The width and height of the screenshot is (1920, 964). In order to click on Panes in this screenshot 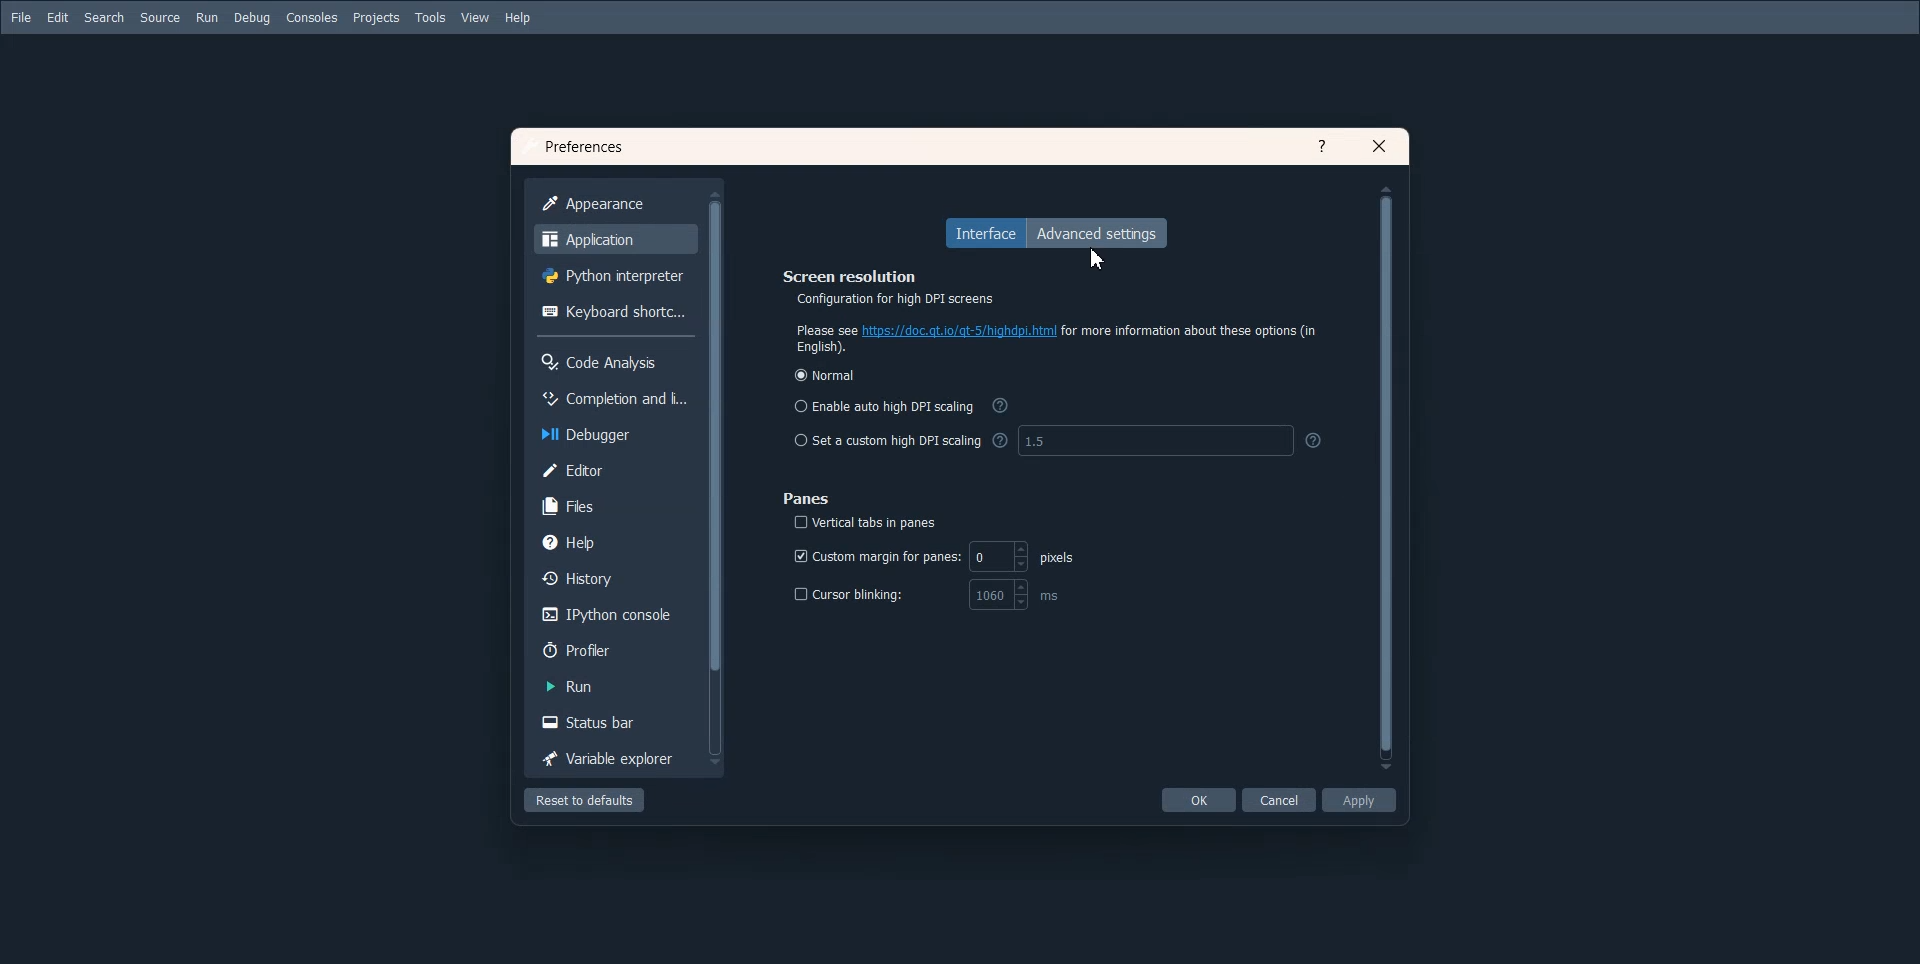, I will do `click(808, 498)`.